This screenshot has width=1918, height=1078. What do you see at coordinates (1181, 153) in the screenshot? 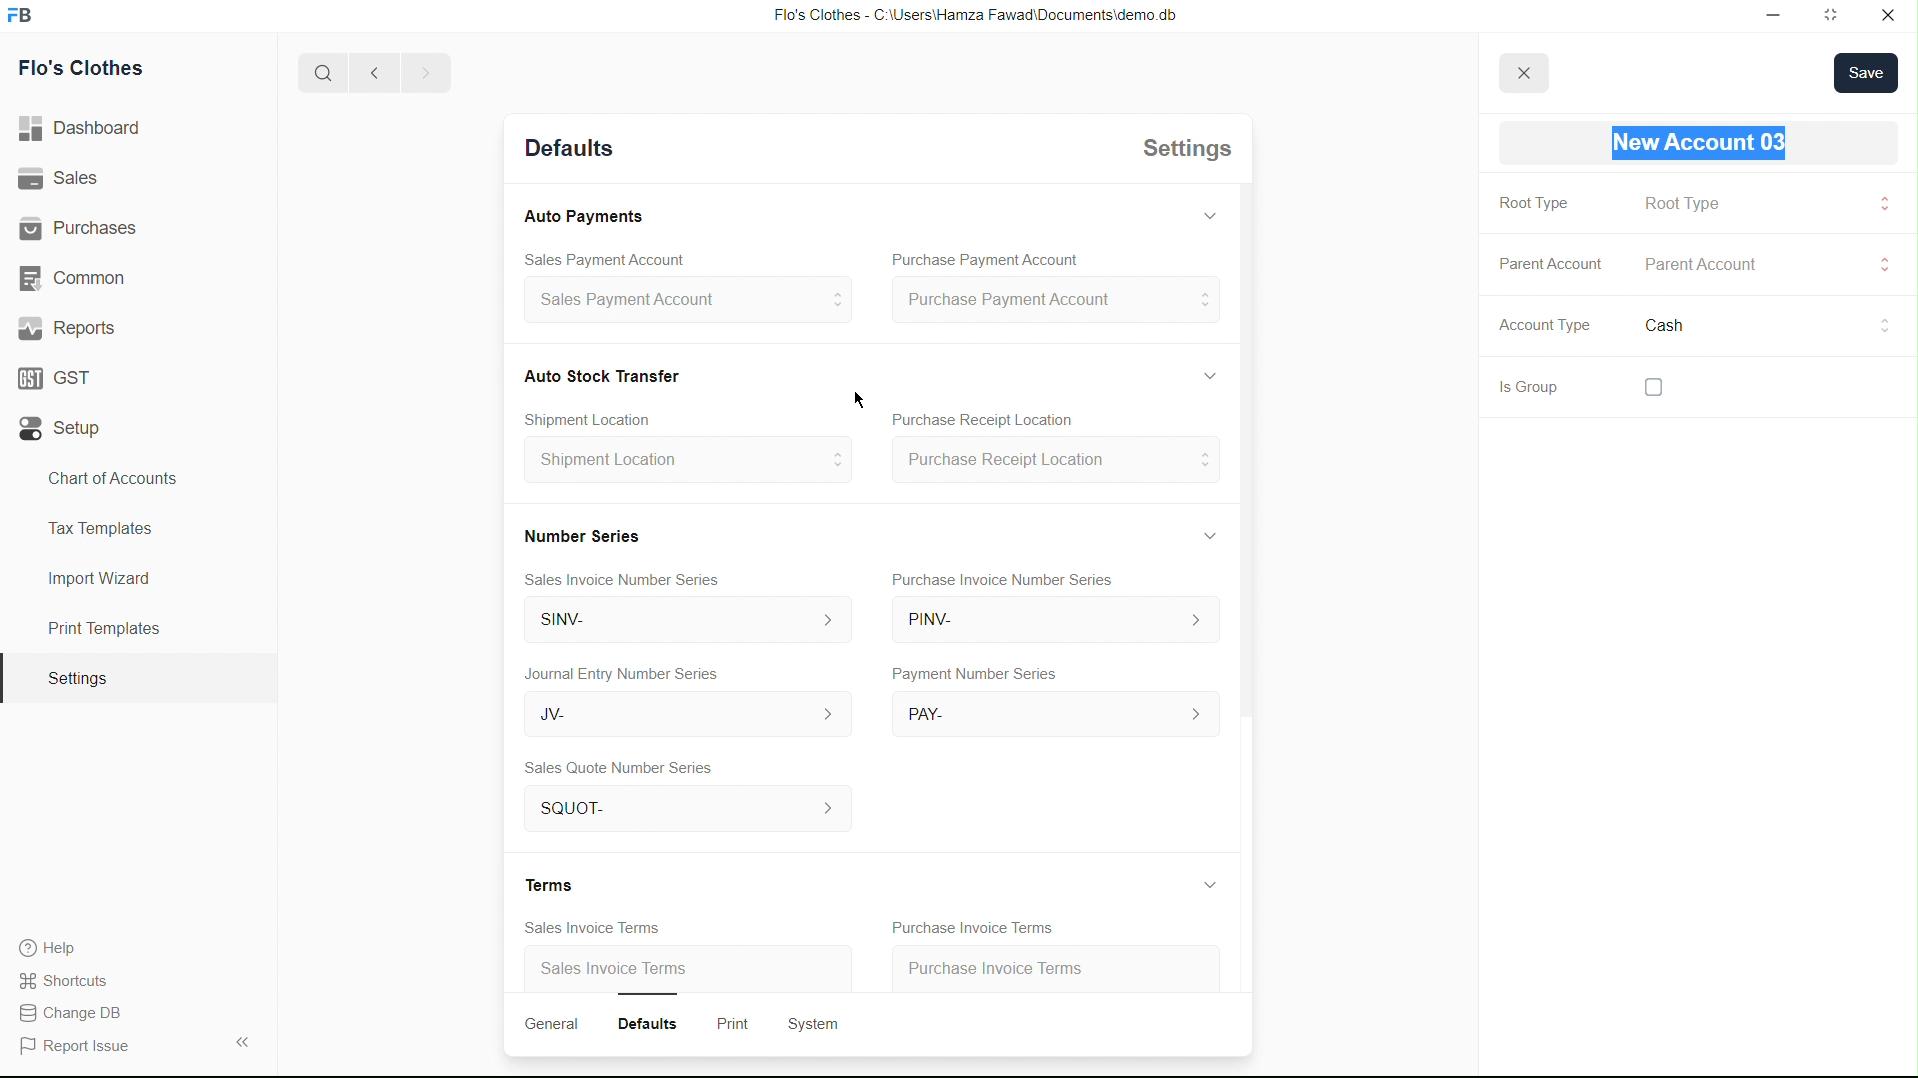
I see `Settings` at bounding box center [1181, 153].